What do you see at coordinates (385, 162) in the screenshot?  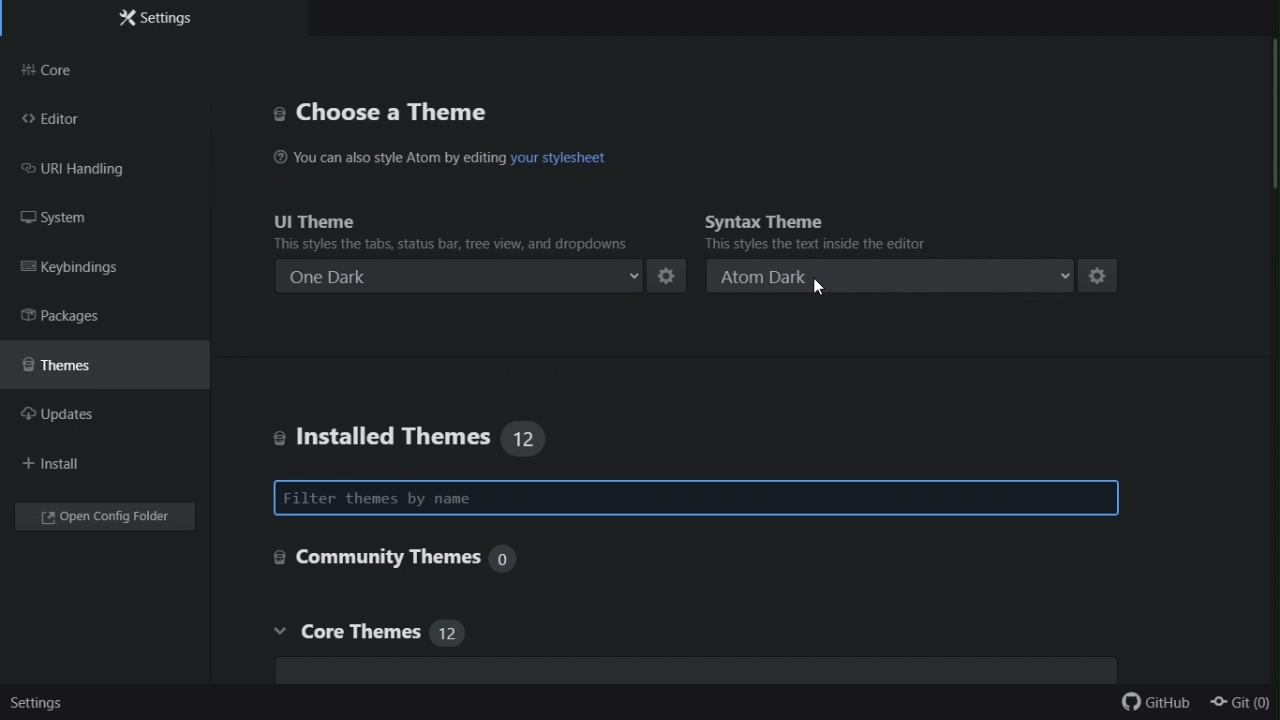 I see `You can also style Atom by editing` at bounding box center [385, 162].